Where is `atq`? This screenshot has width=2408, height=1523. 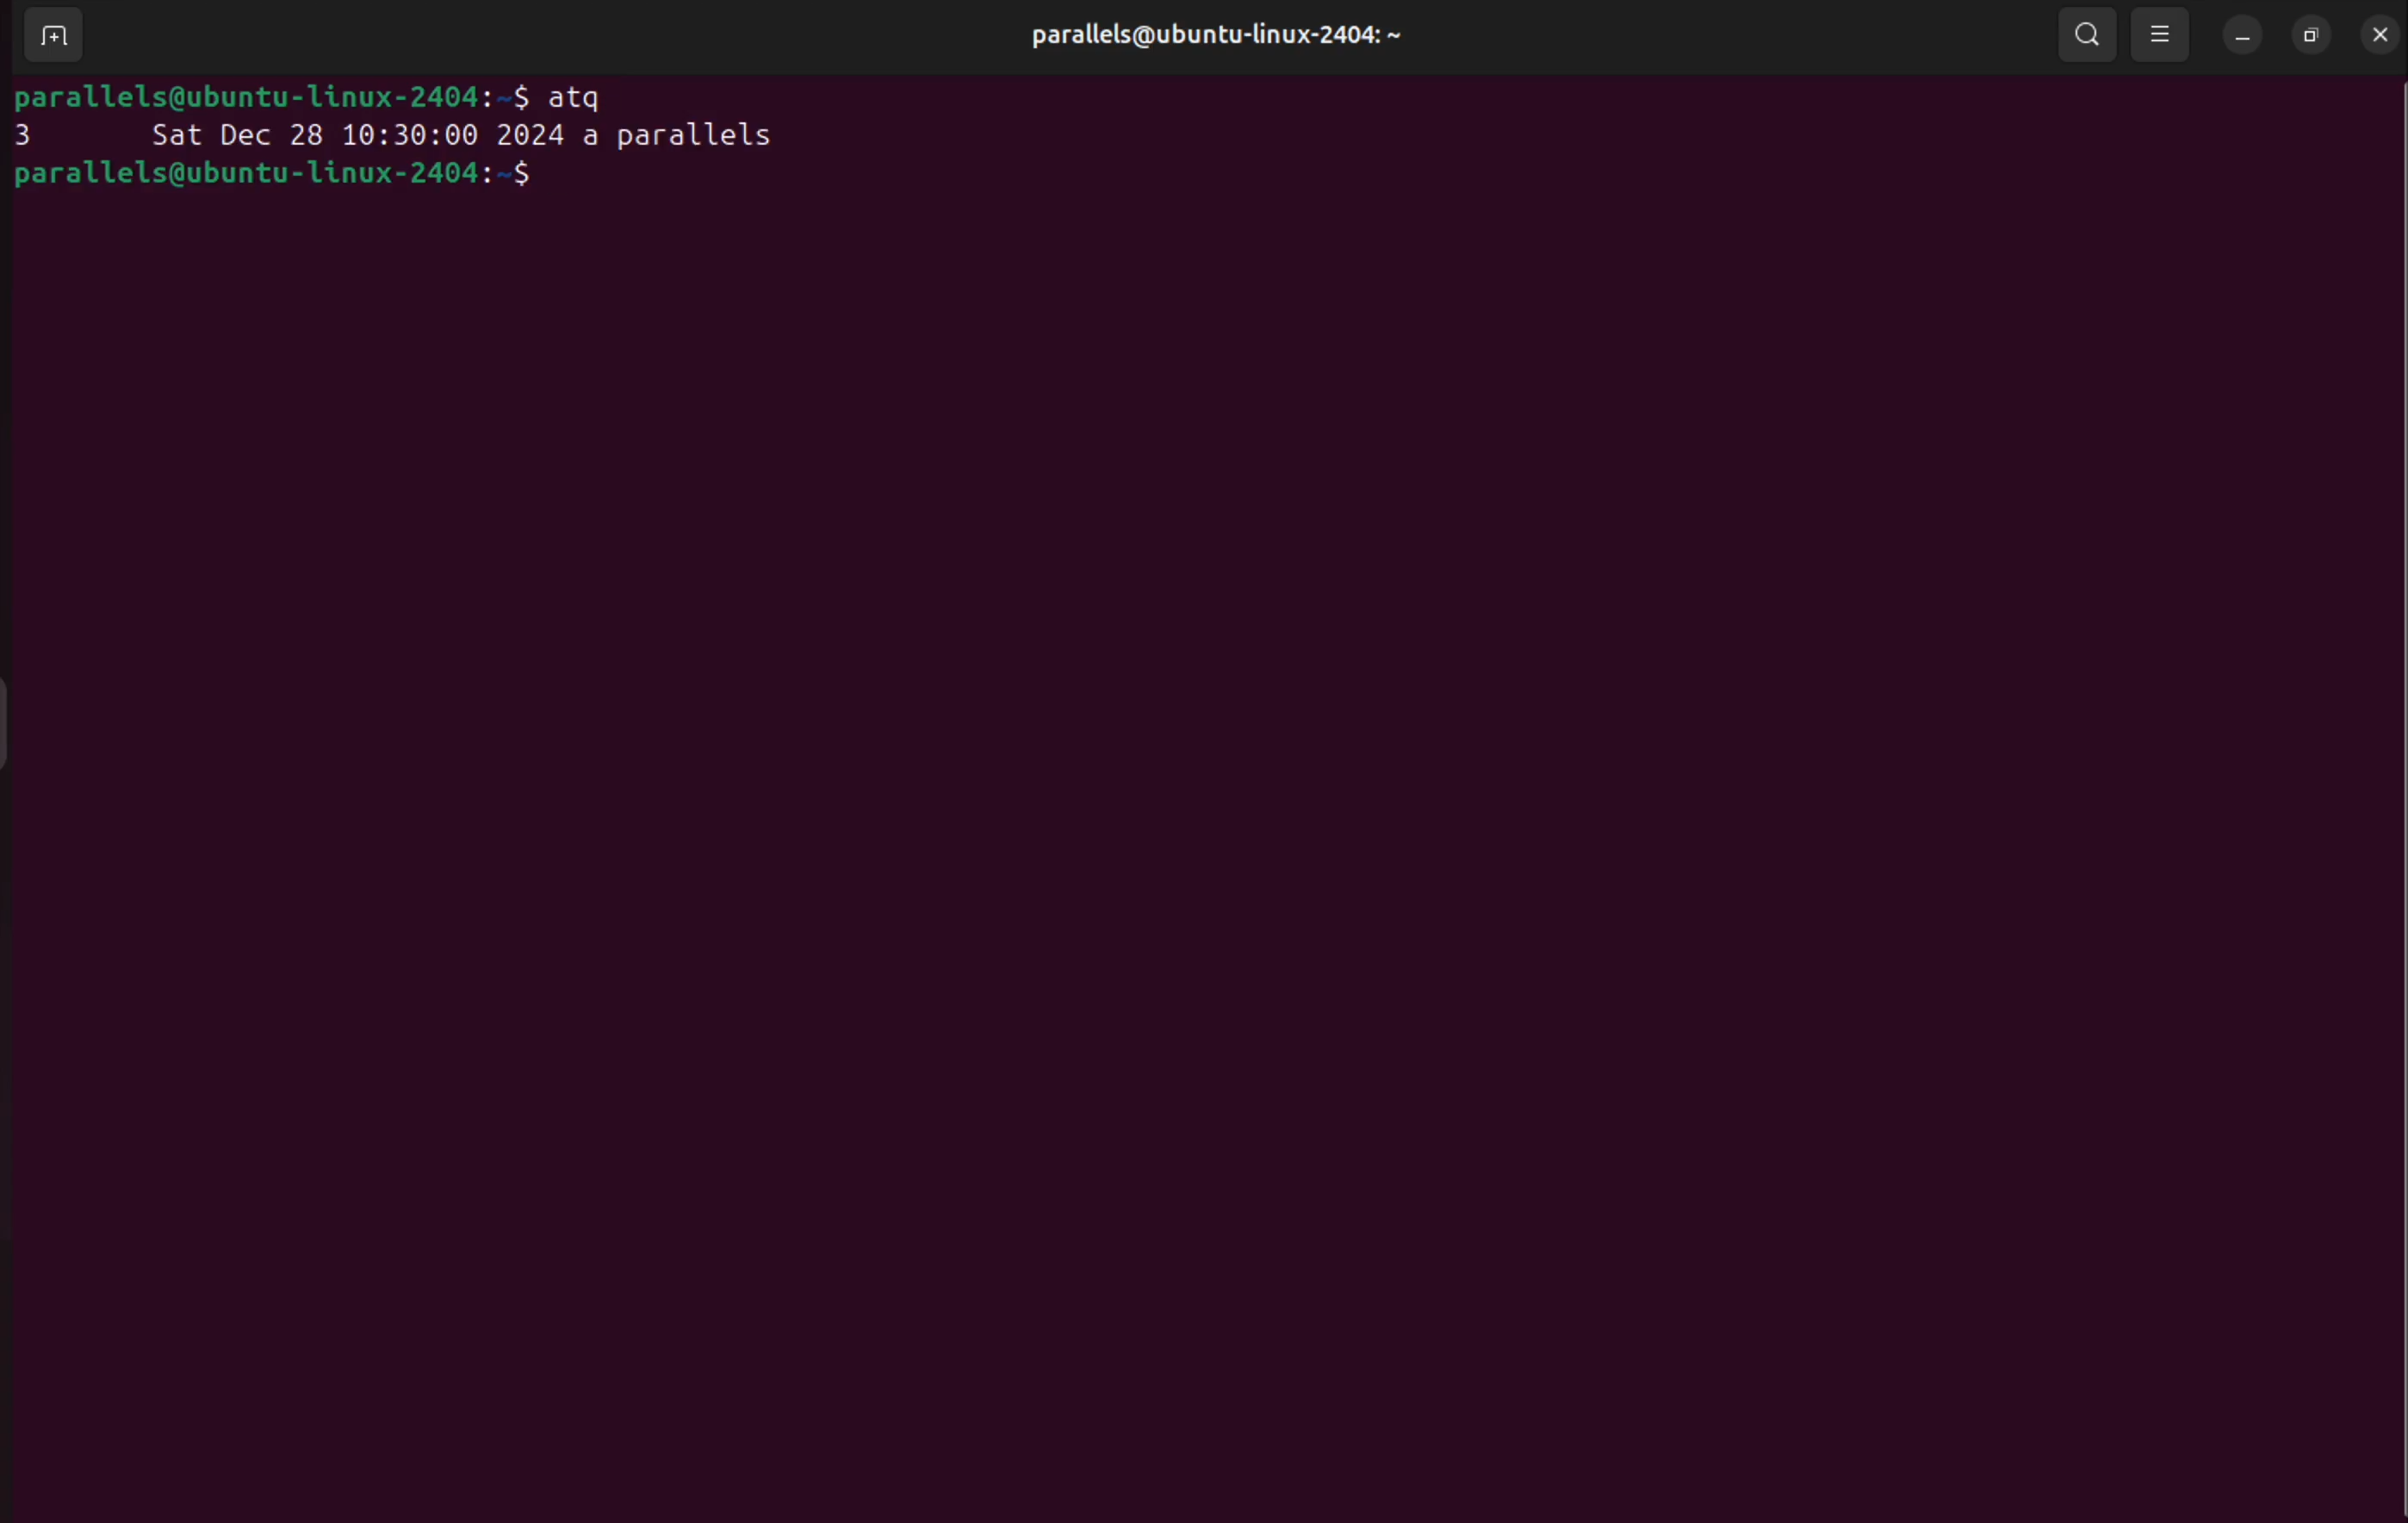 atq is located at coordinates (584, 94).